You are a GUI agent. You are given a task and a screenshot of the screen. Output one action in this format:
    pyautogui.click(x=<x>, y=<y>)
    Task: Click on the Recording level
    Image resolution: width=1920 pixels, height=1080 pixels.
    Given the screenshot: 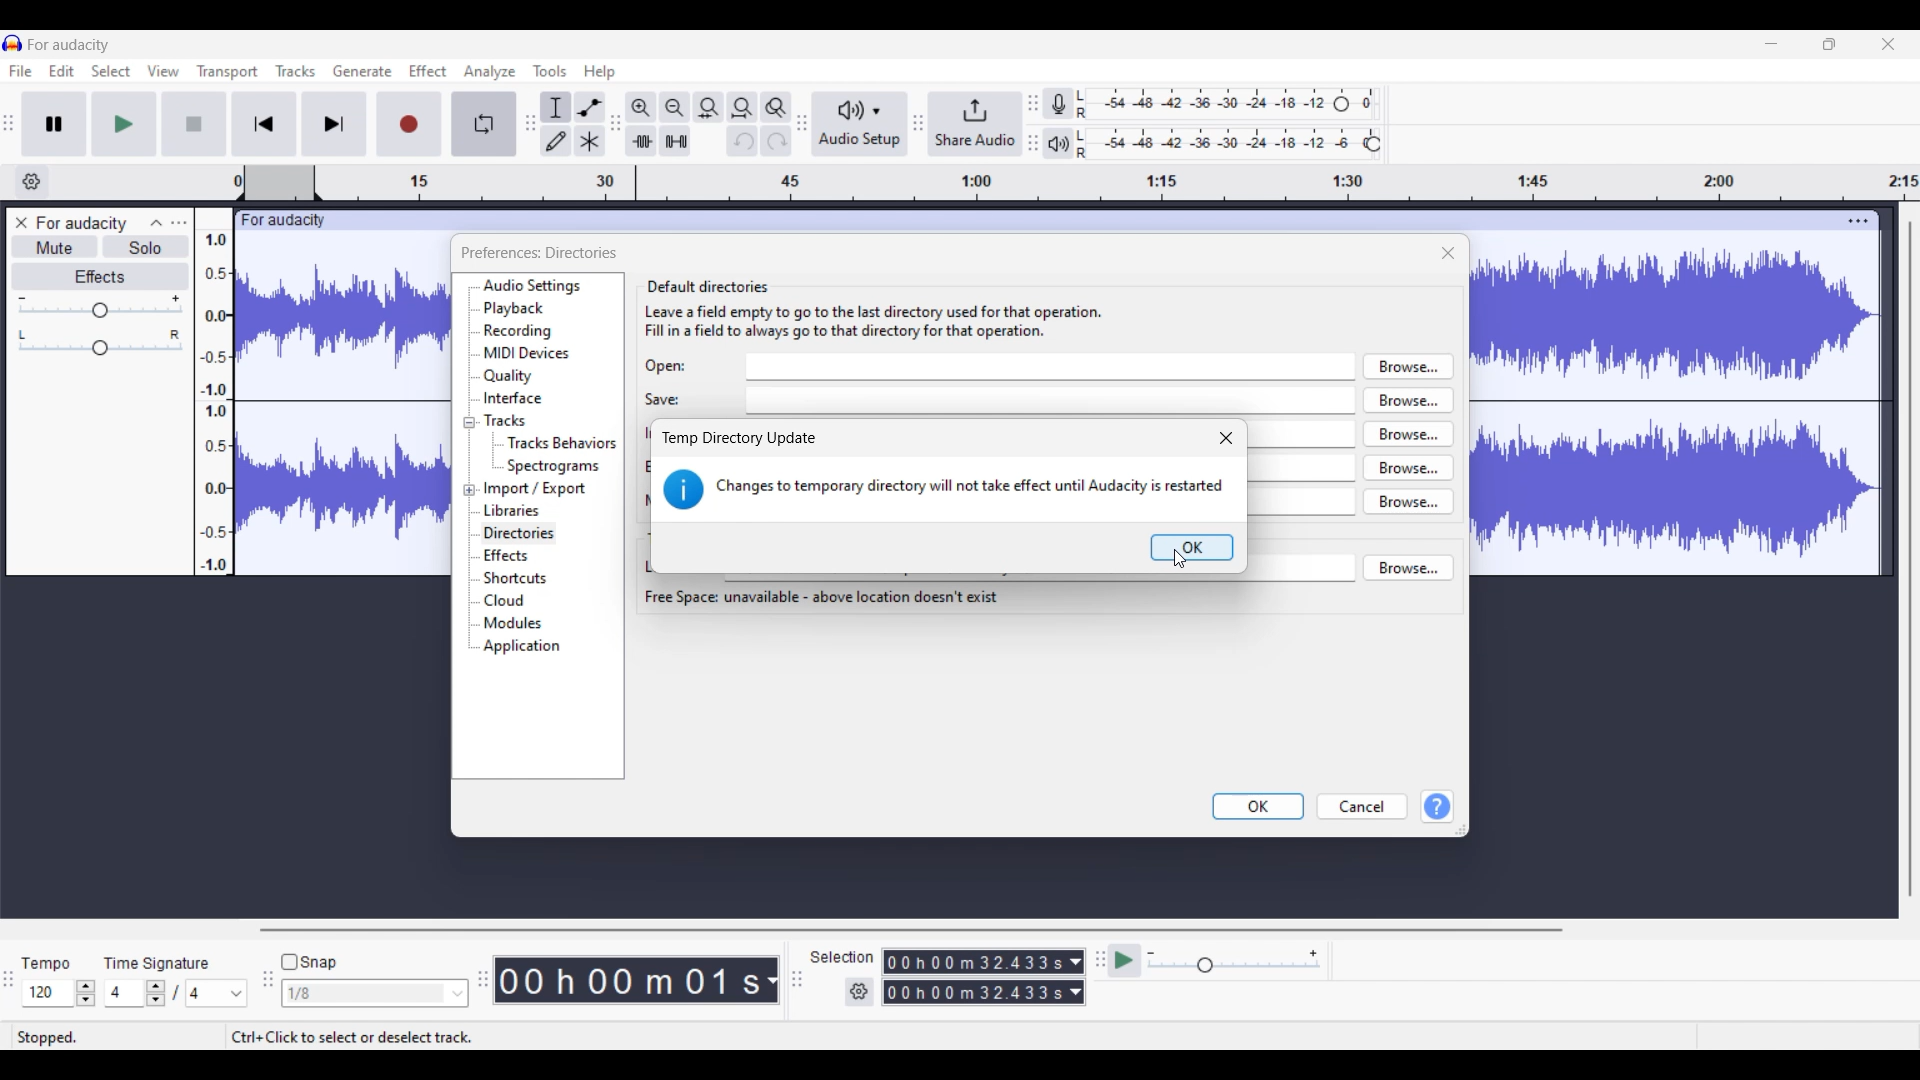 What is the action you would take?
    pyautogui.click(x=1203, y=104)
    